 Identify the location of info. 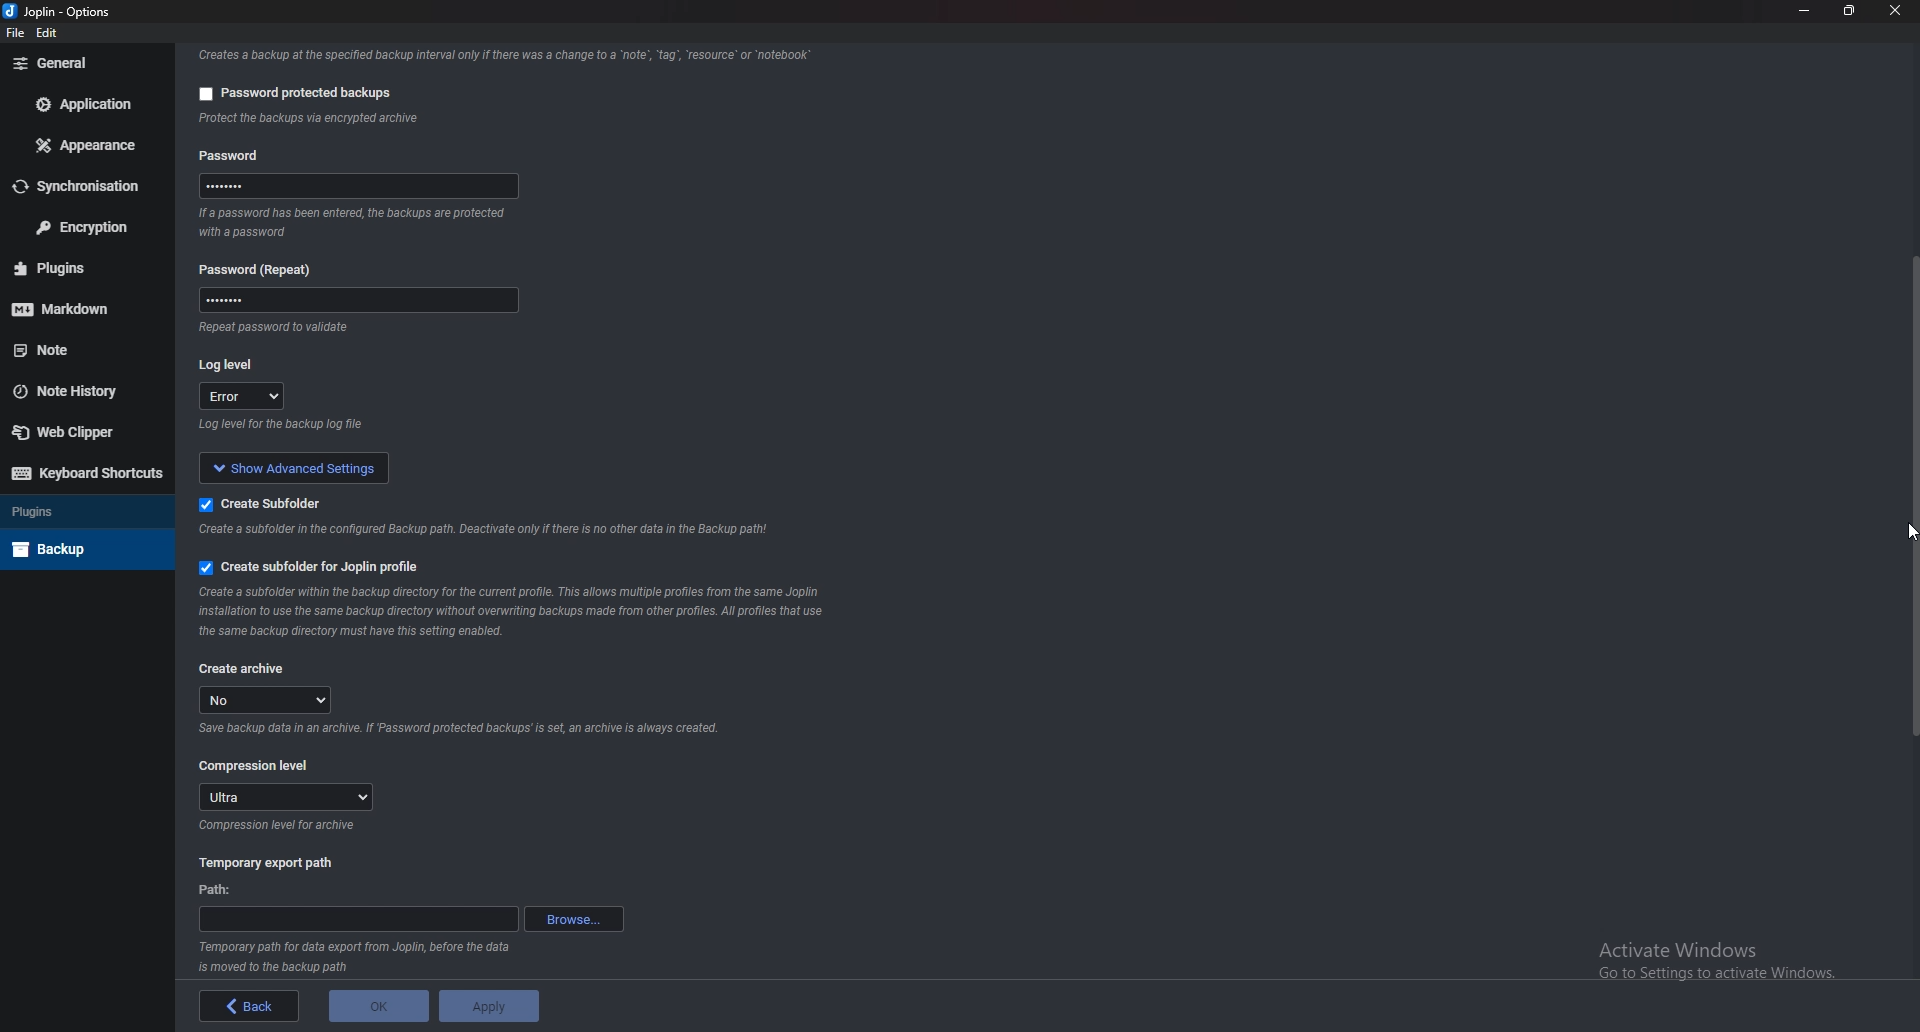
(357, 427).